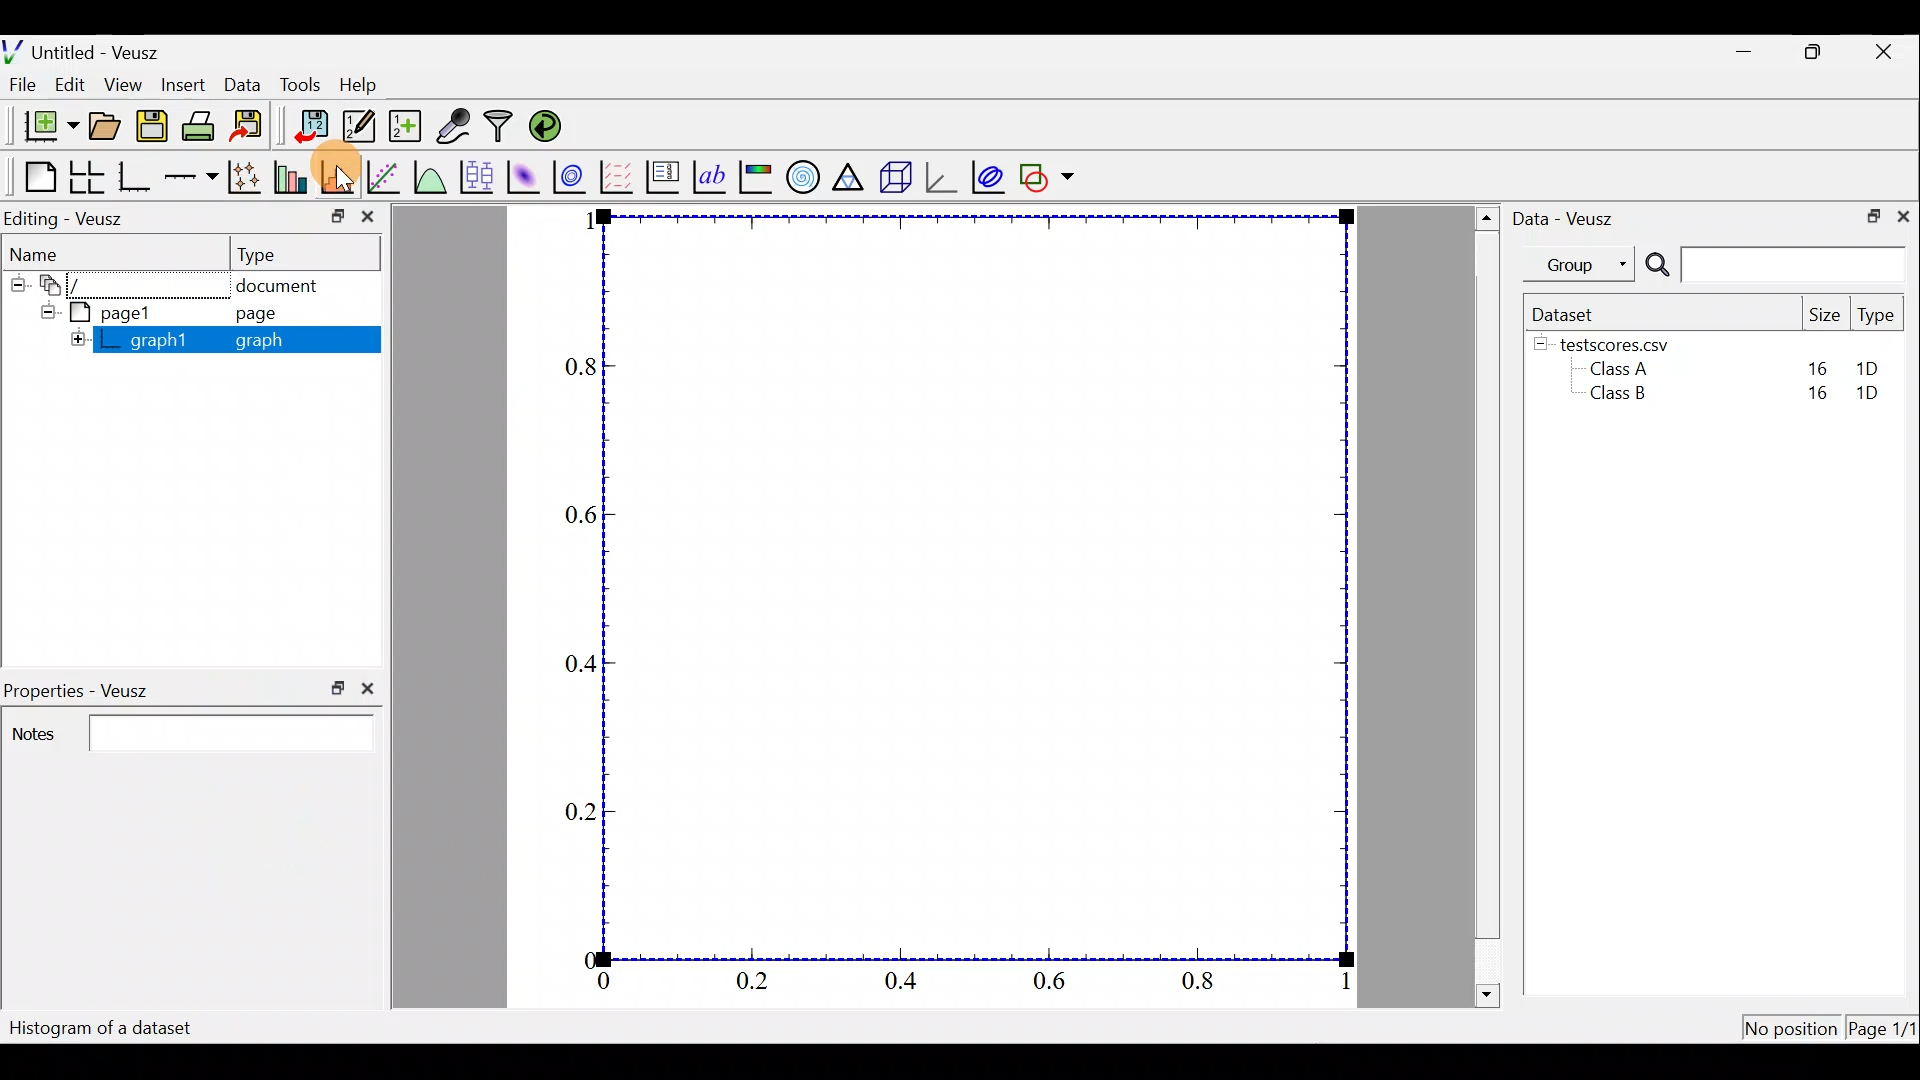 The image size is (1920, 1080). What do you see at coordinates (188, 731) in the screenshot?
I see `Notes` at bounding box center [188, 731].